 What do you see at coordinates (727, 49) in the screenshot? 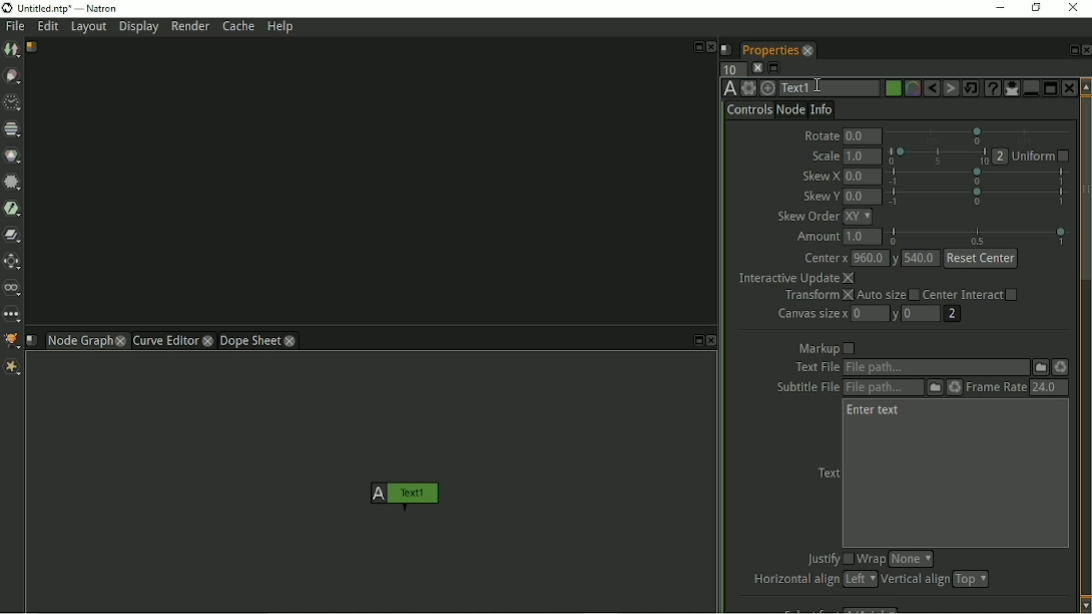
I see `Script` at bounding box center [727, 49].